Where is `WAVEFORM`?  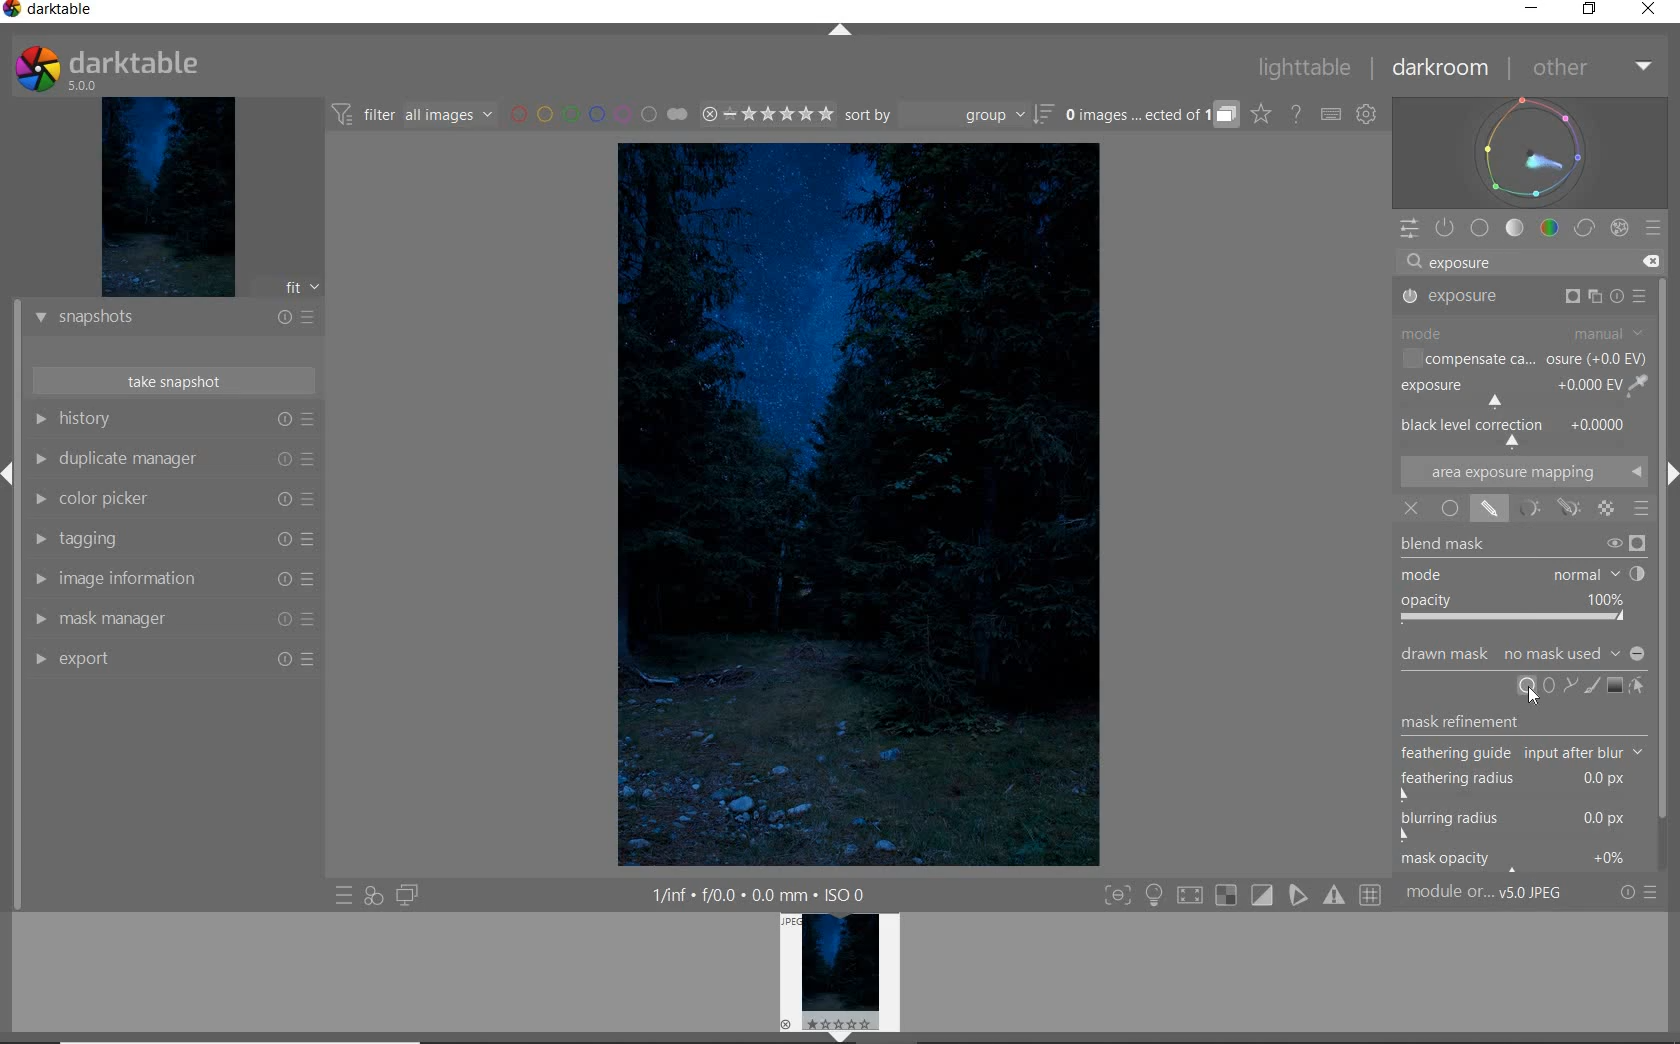
WAVEFORM is located at coordinates (1529, 152).